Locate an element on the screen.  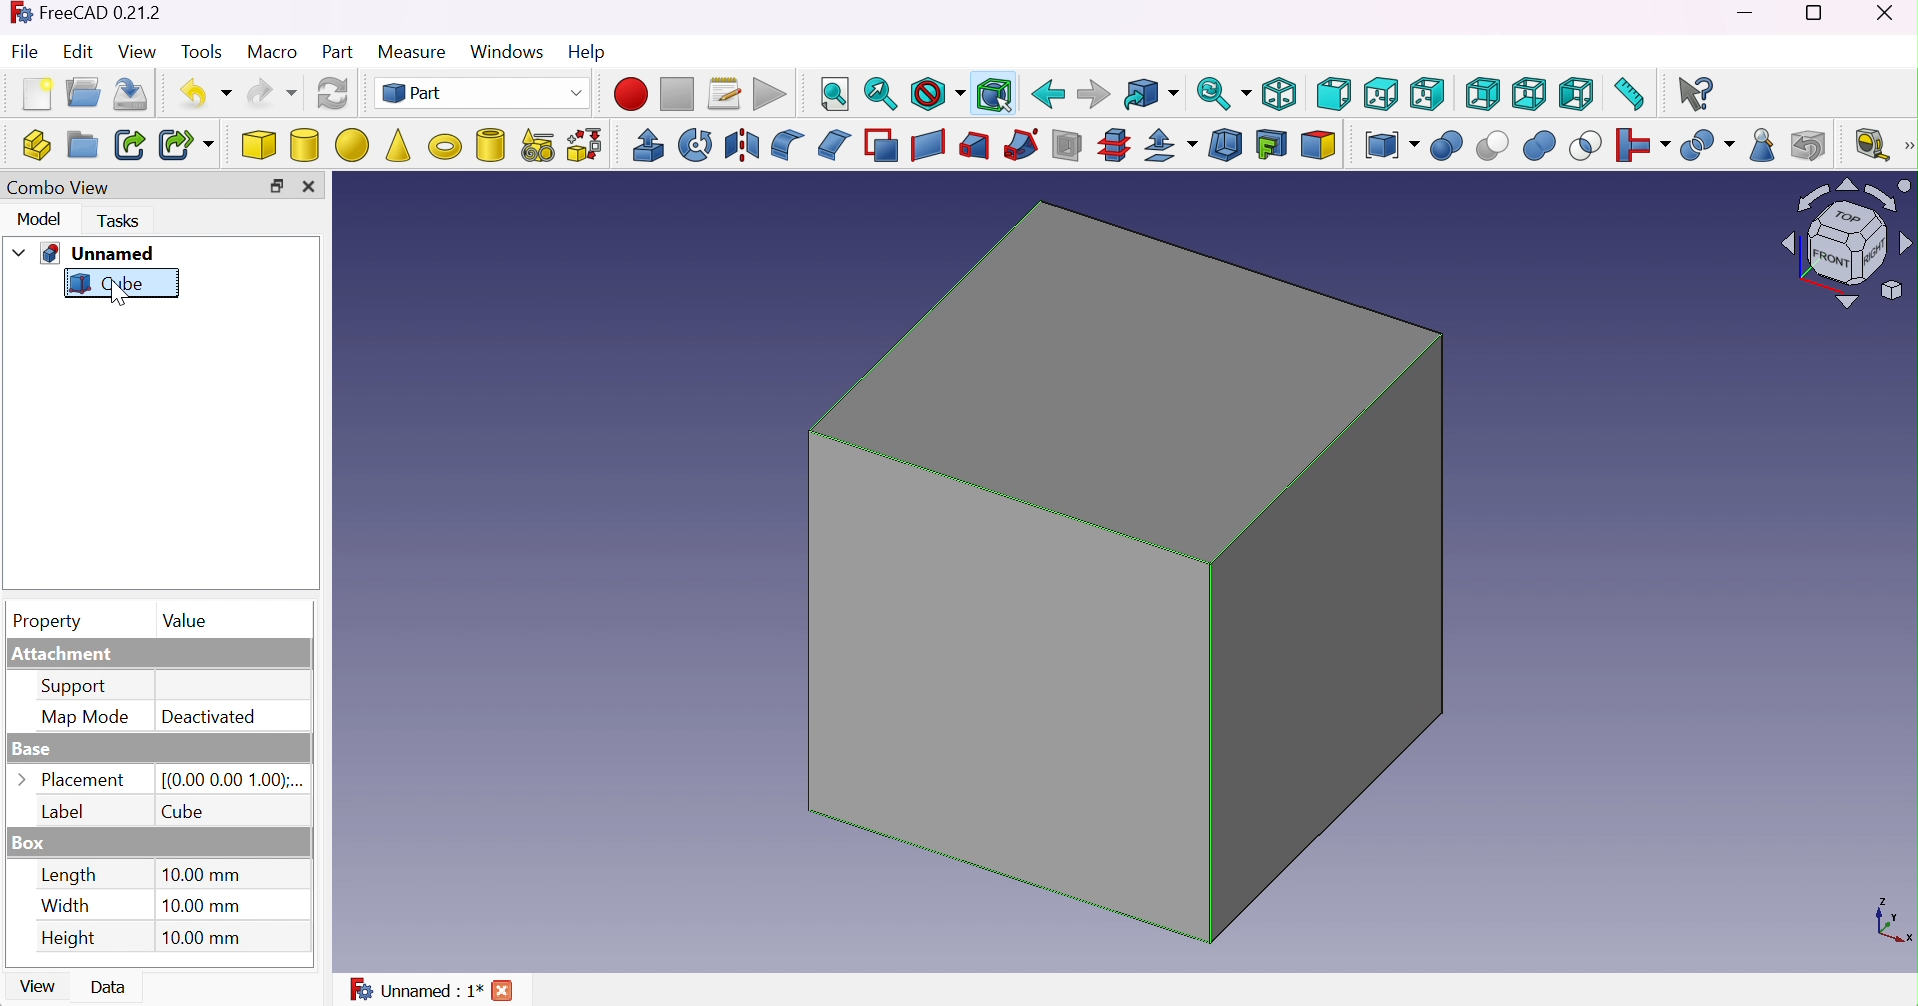
Cone is located at coordinates (401, 145).